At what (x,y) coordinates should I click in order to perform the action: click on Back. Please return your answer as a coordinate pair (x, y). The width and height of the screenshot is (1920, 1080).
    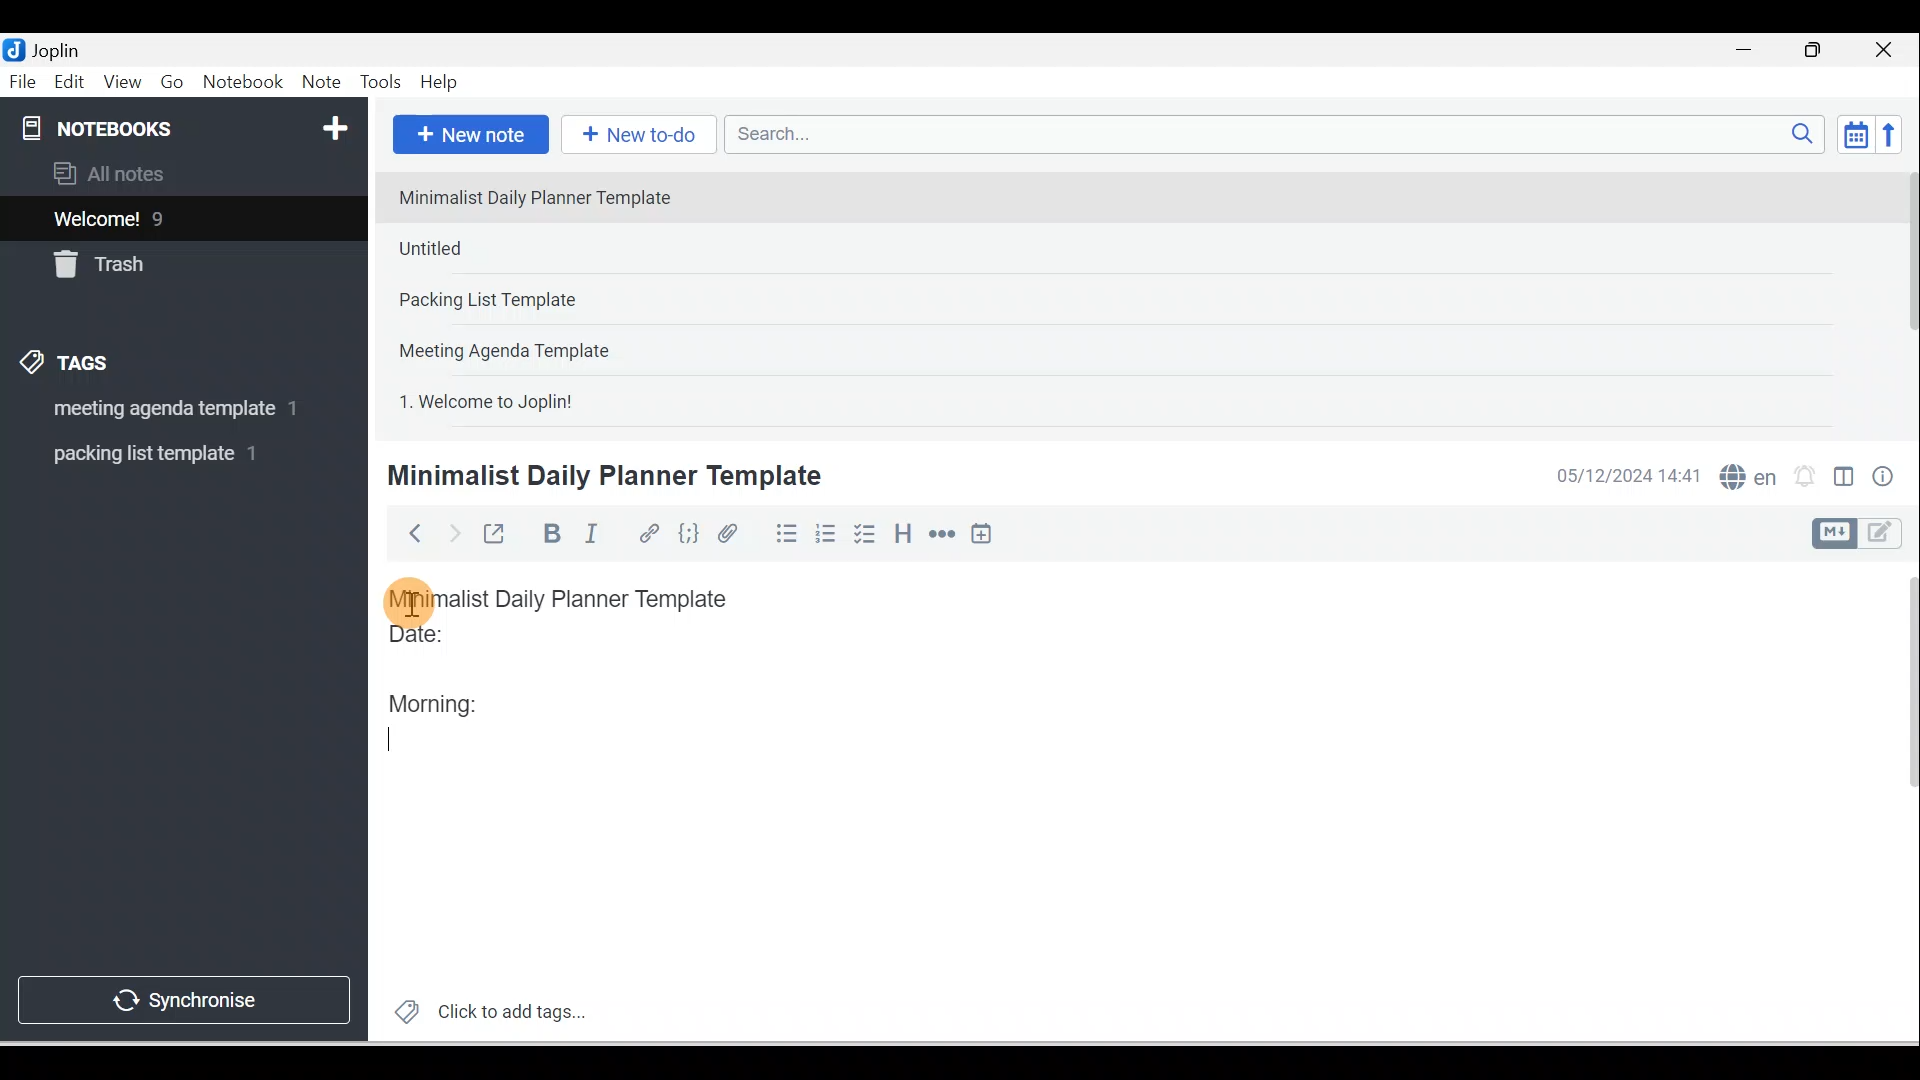
    Looking at the image, I should click on (406, 533).